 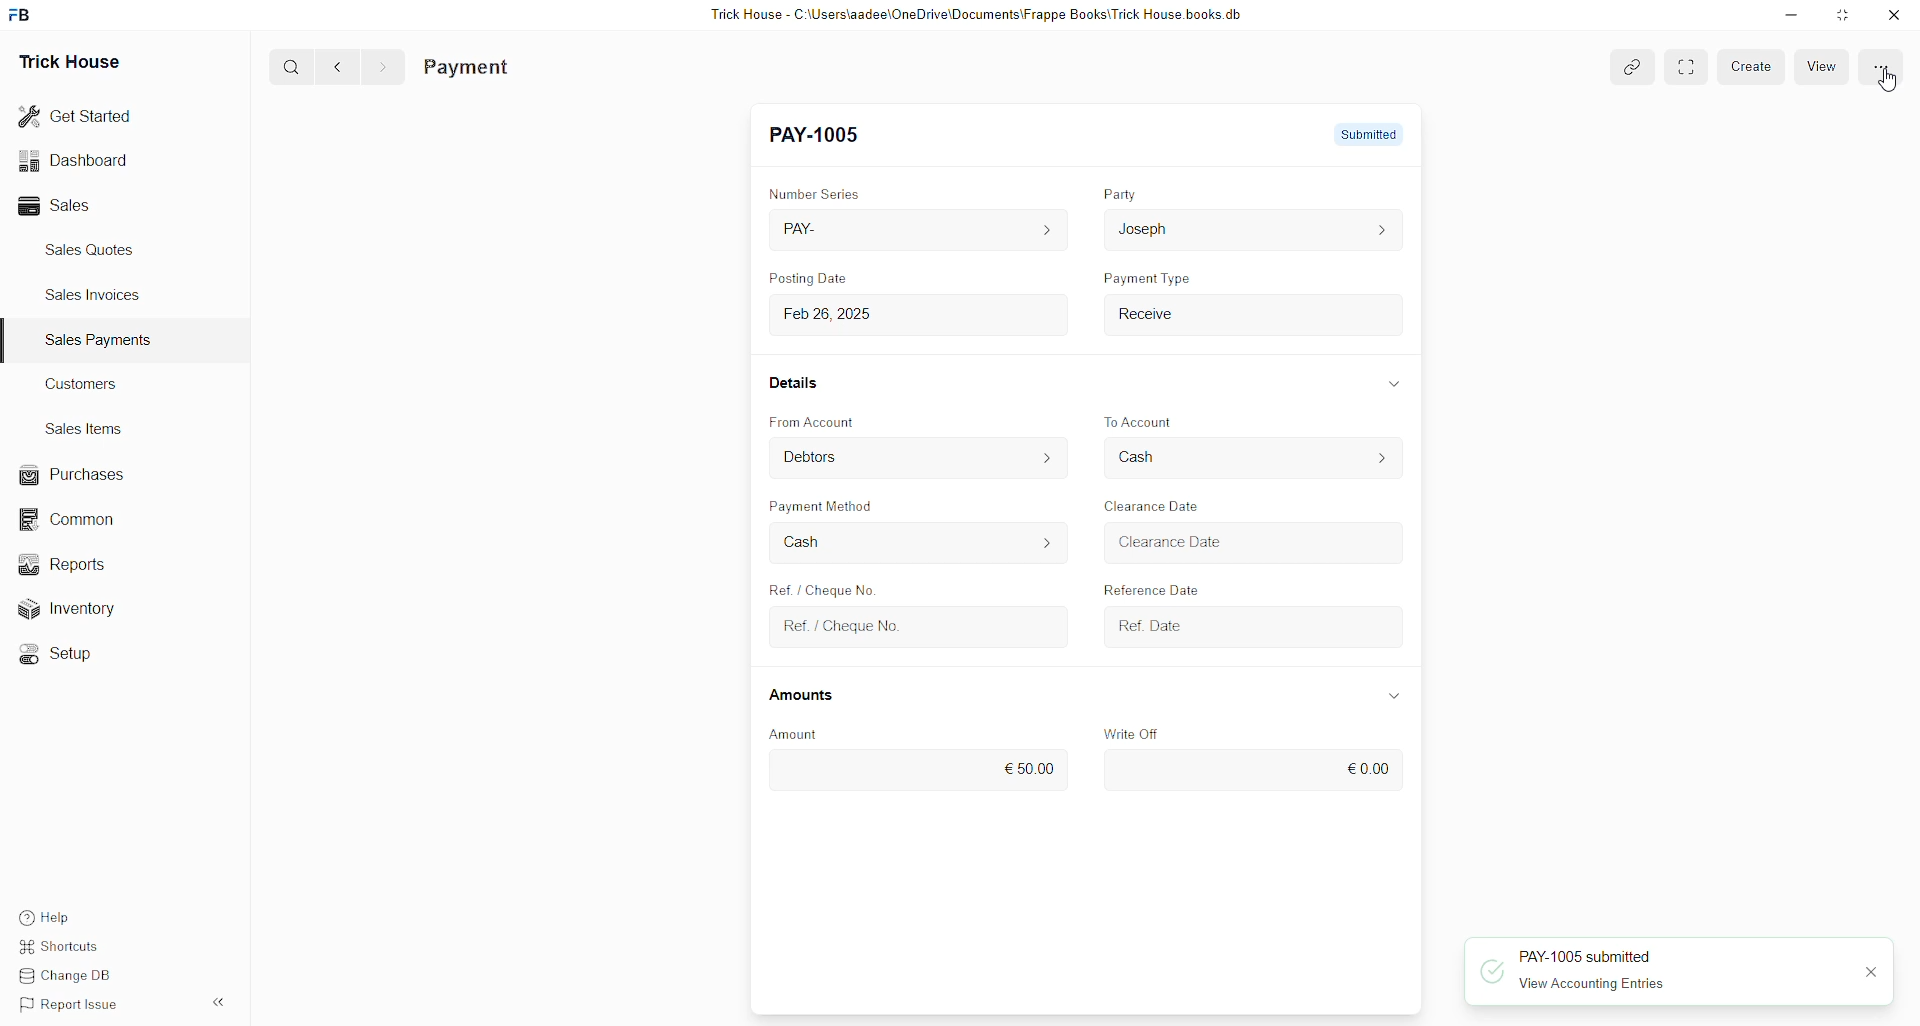 I want to click on Clearance Date, so click(x=1148, y=506).